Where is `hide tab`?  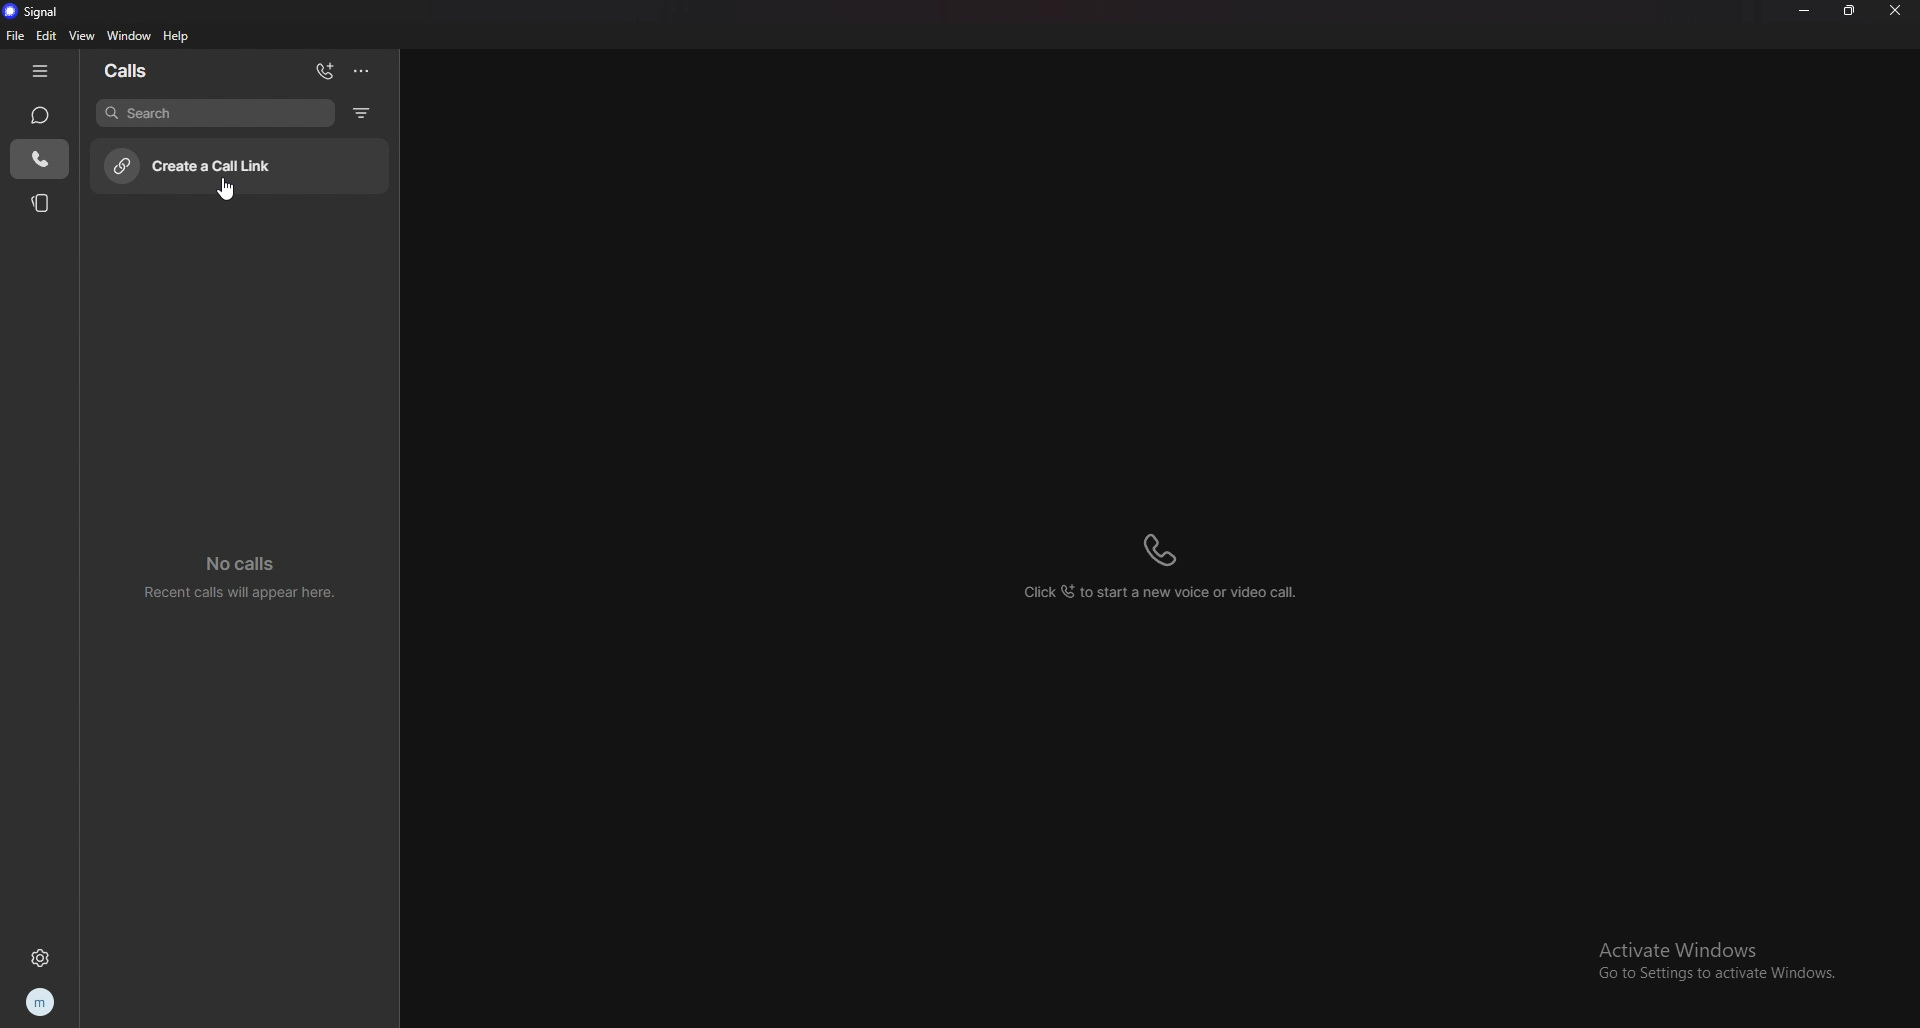 hide tab is located at coordinates (40, 72).